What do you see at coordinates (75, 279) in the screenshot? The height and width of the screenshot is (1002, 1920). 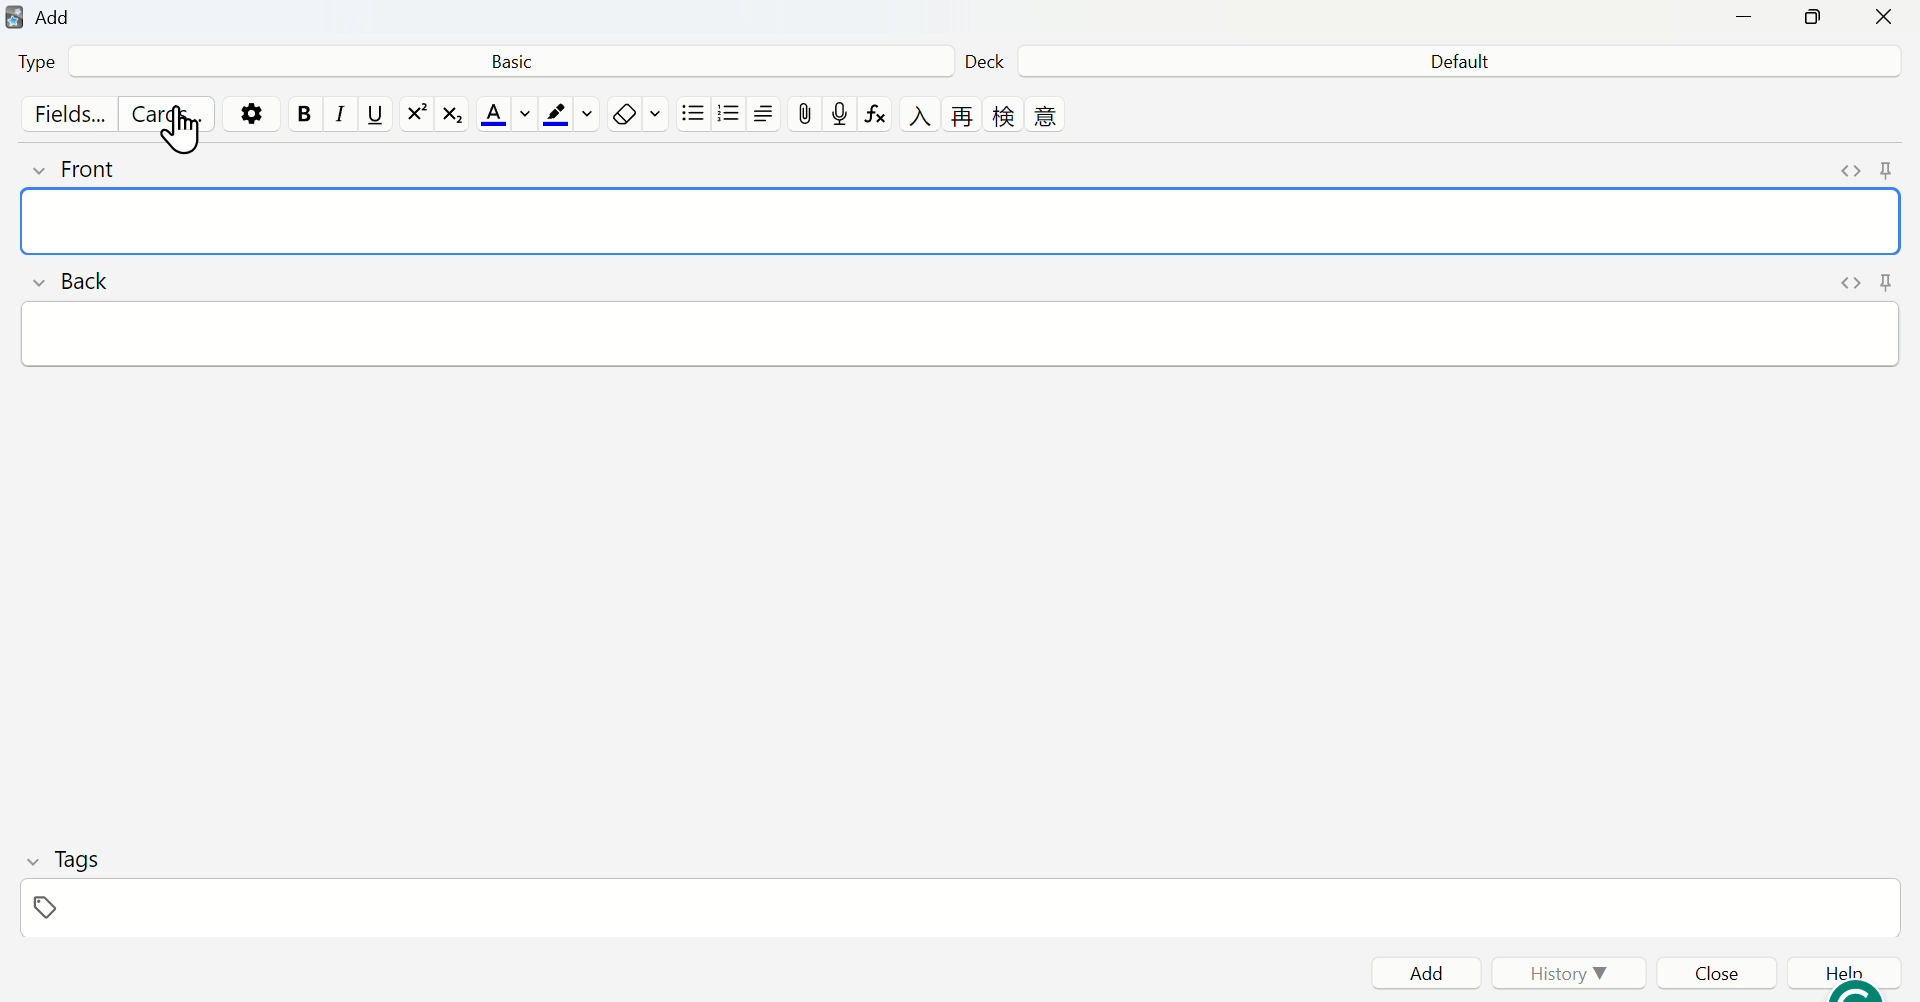 I see `Show/Hide Back` at bounding box center [75, 279].